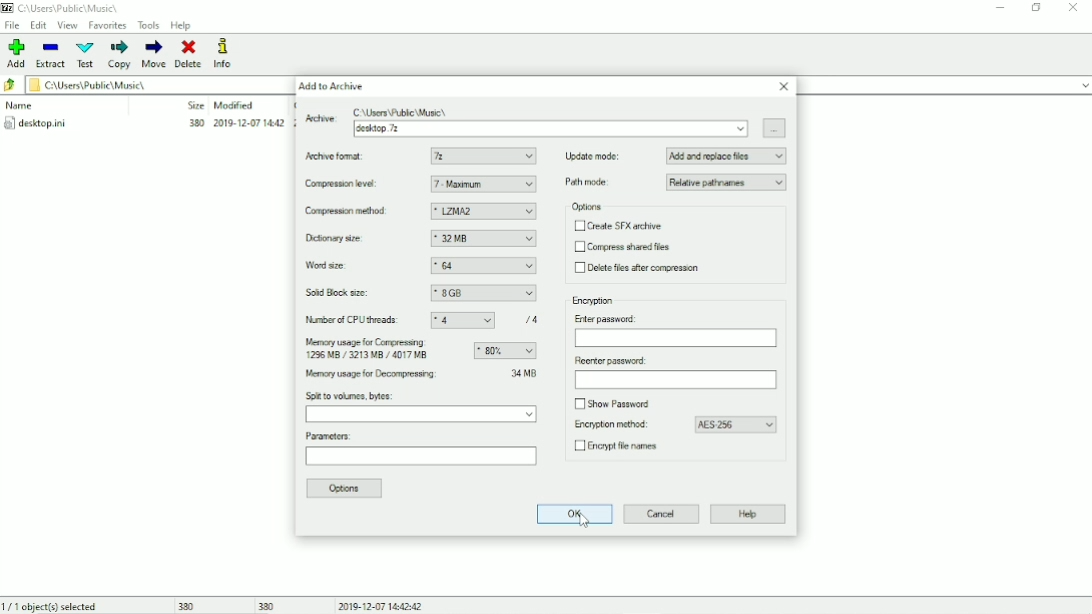 Image resolution: width=1092 pixels, height=614 pixels. Describe the element at coordinates (674, 380) in the screenshot. I see `Reenter password` at that location.